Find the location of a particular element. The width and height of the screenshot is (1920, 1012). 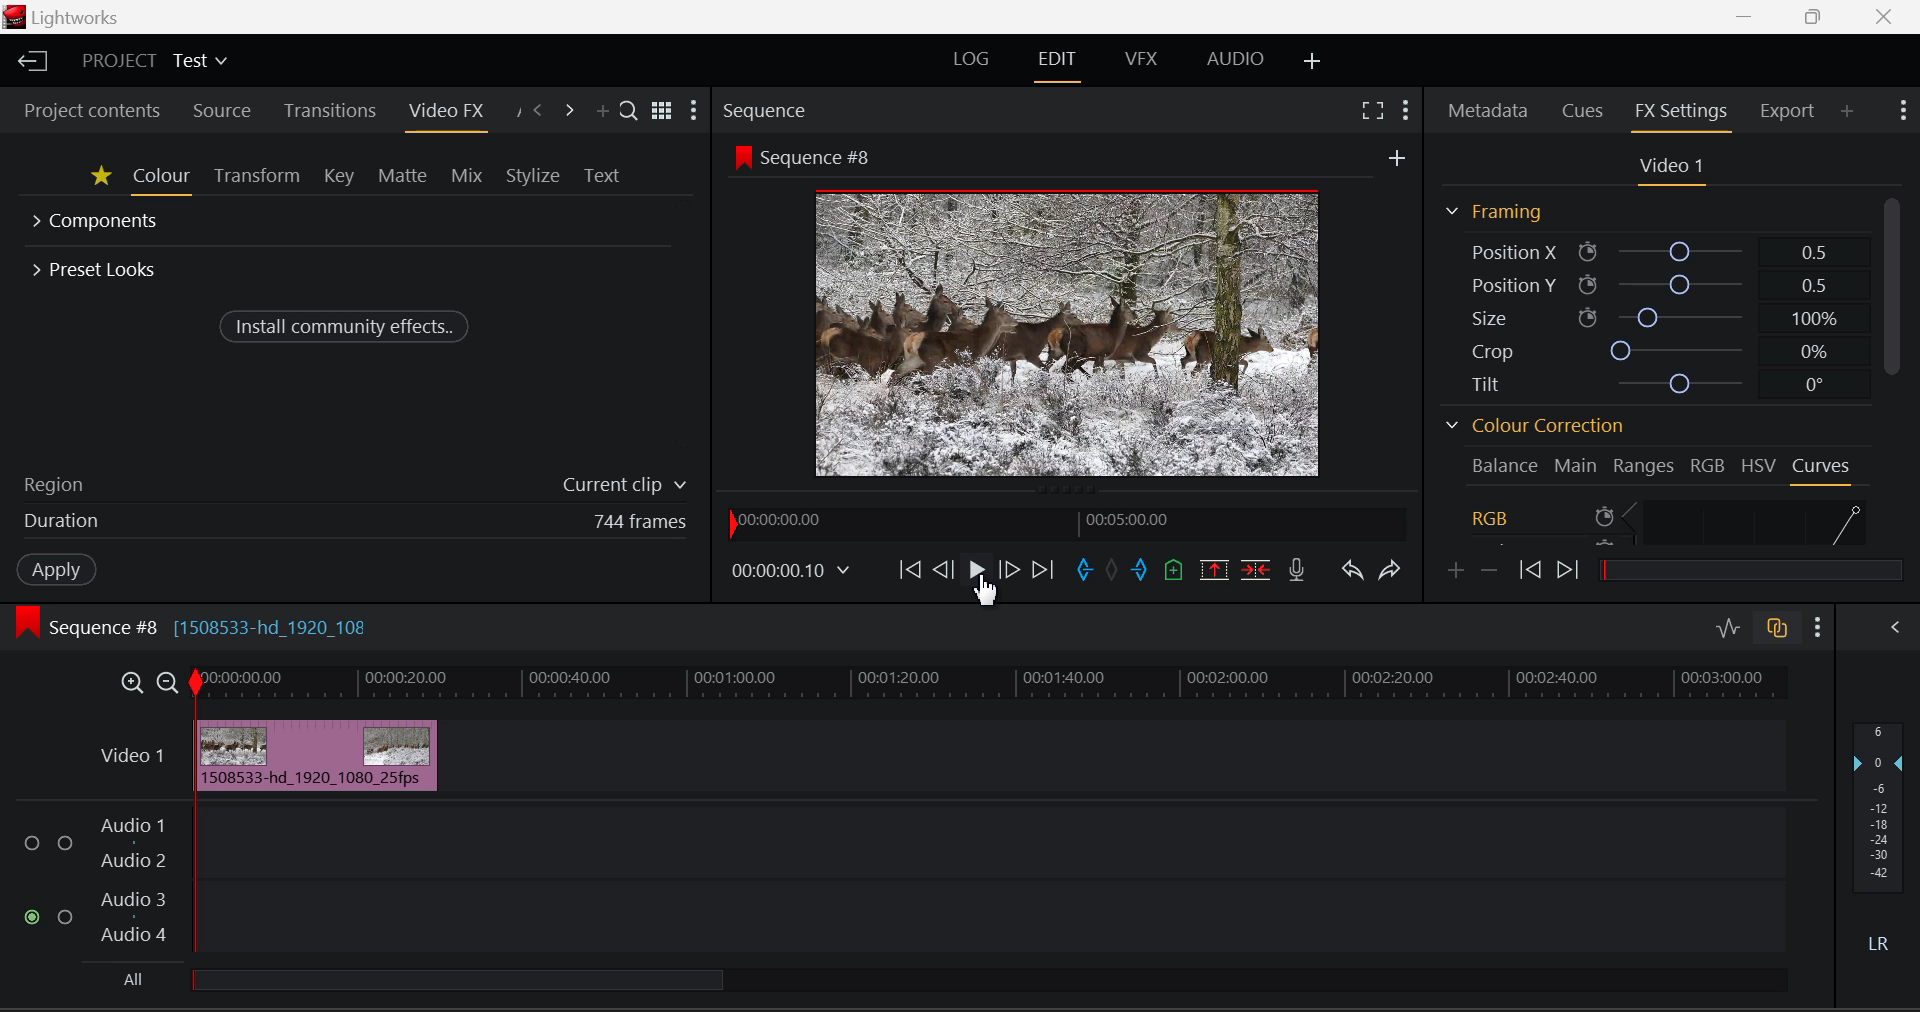

Sequence Preview Screen is located at coordinates (1068, 312).